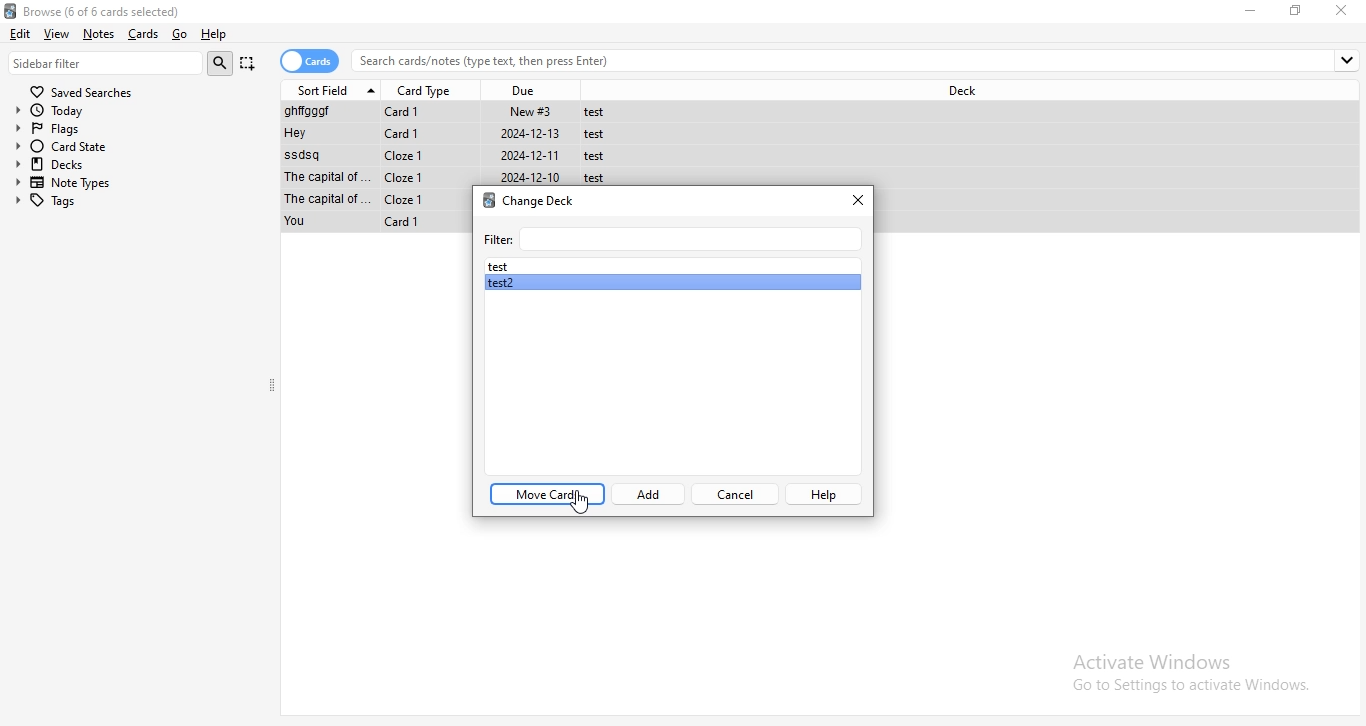  What do you see at coordinates (1299, 11) in the screenshot?
I see `Maximize` at bounding box center [1299, 11].